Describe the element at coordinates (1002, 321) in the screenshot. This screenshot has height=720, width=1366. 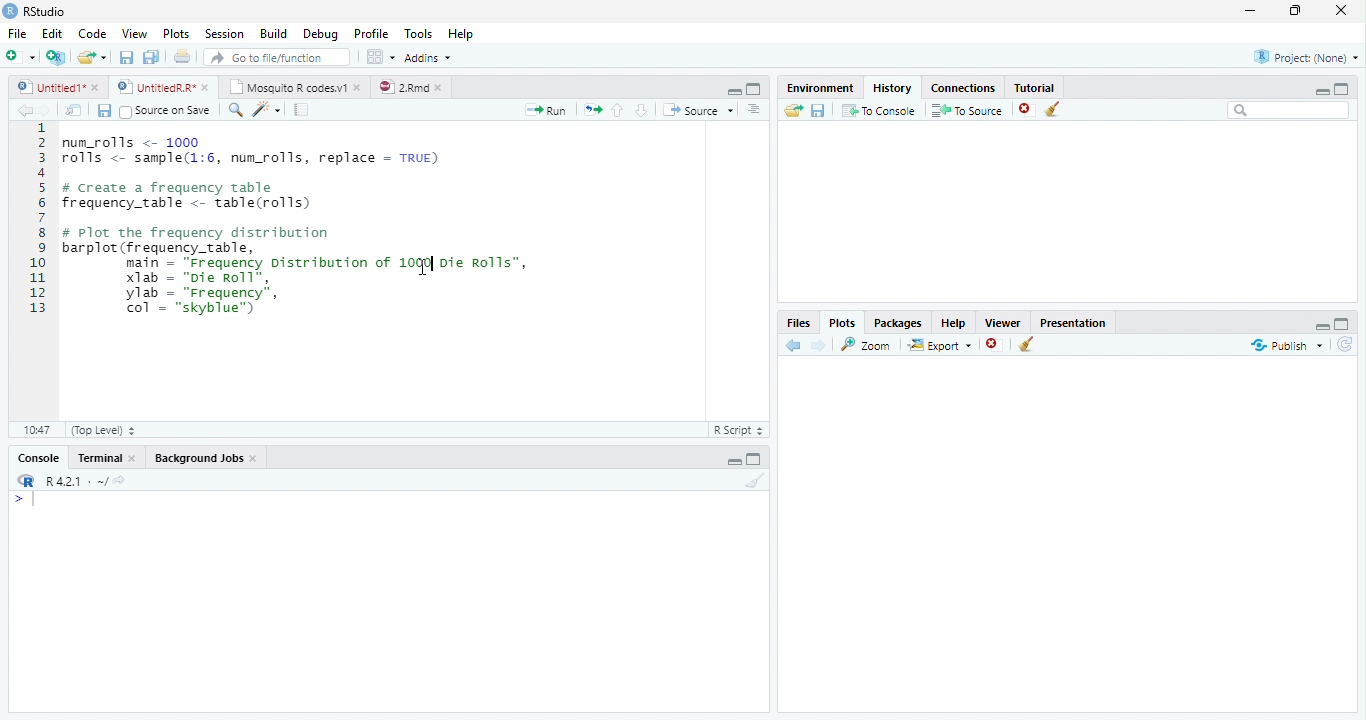
I see `Viewer` at that location.